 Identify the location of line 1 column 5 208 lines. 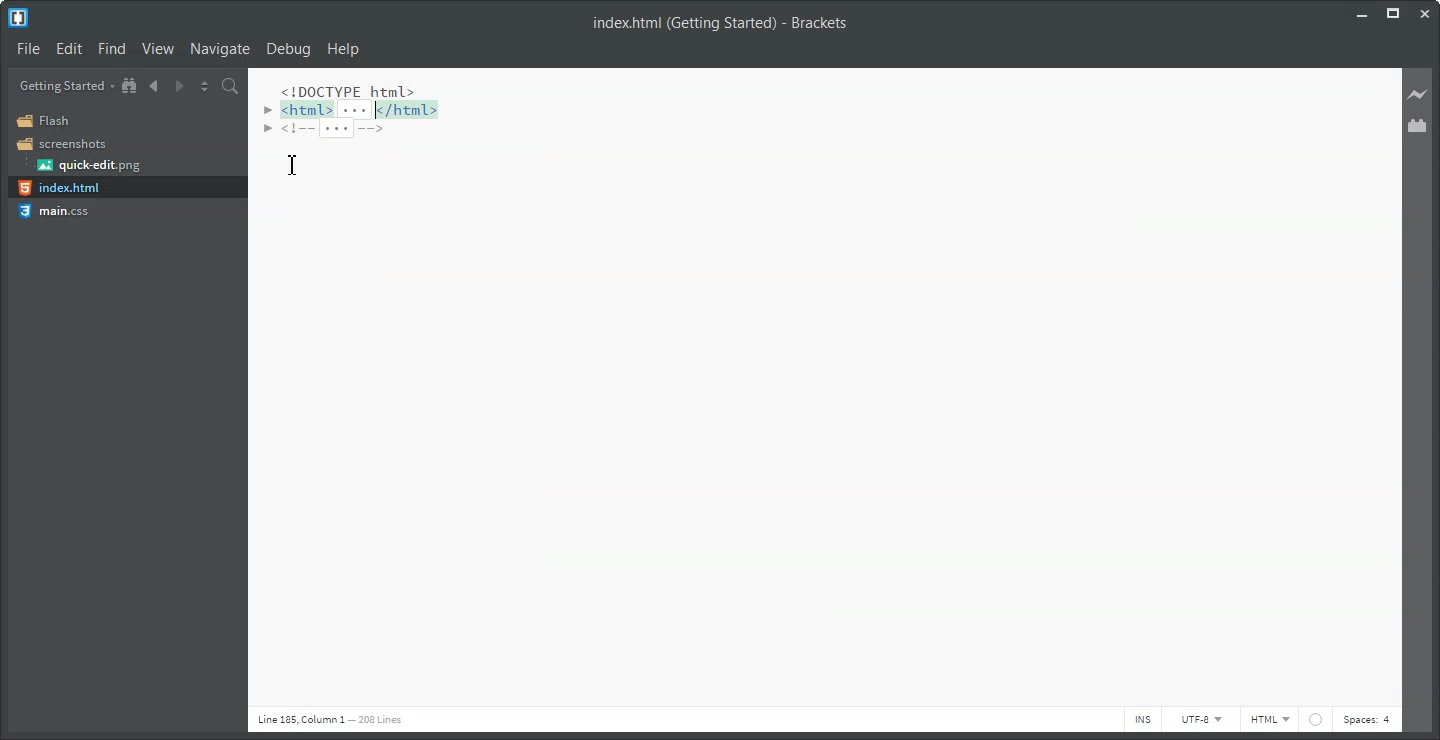
(322, 719).